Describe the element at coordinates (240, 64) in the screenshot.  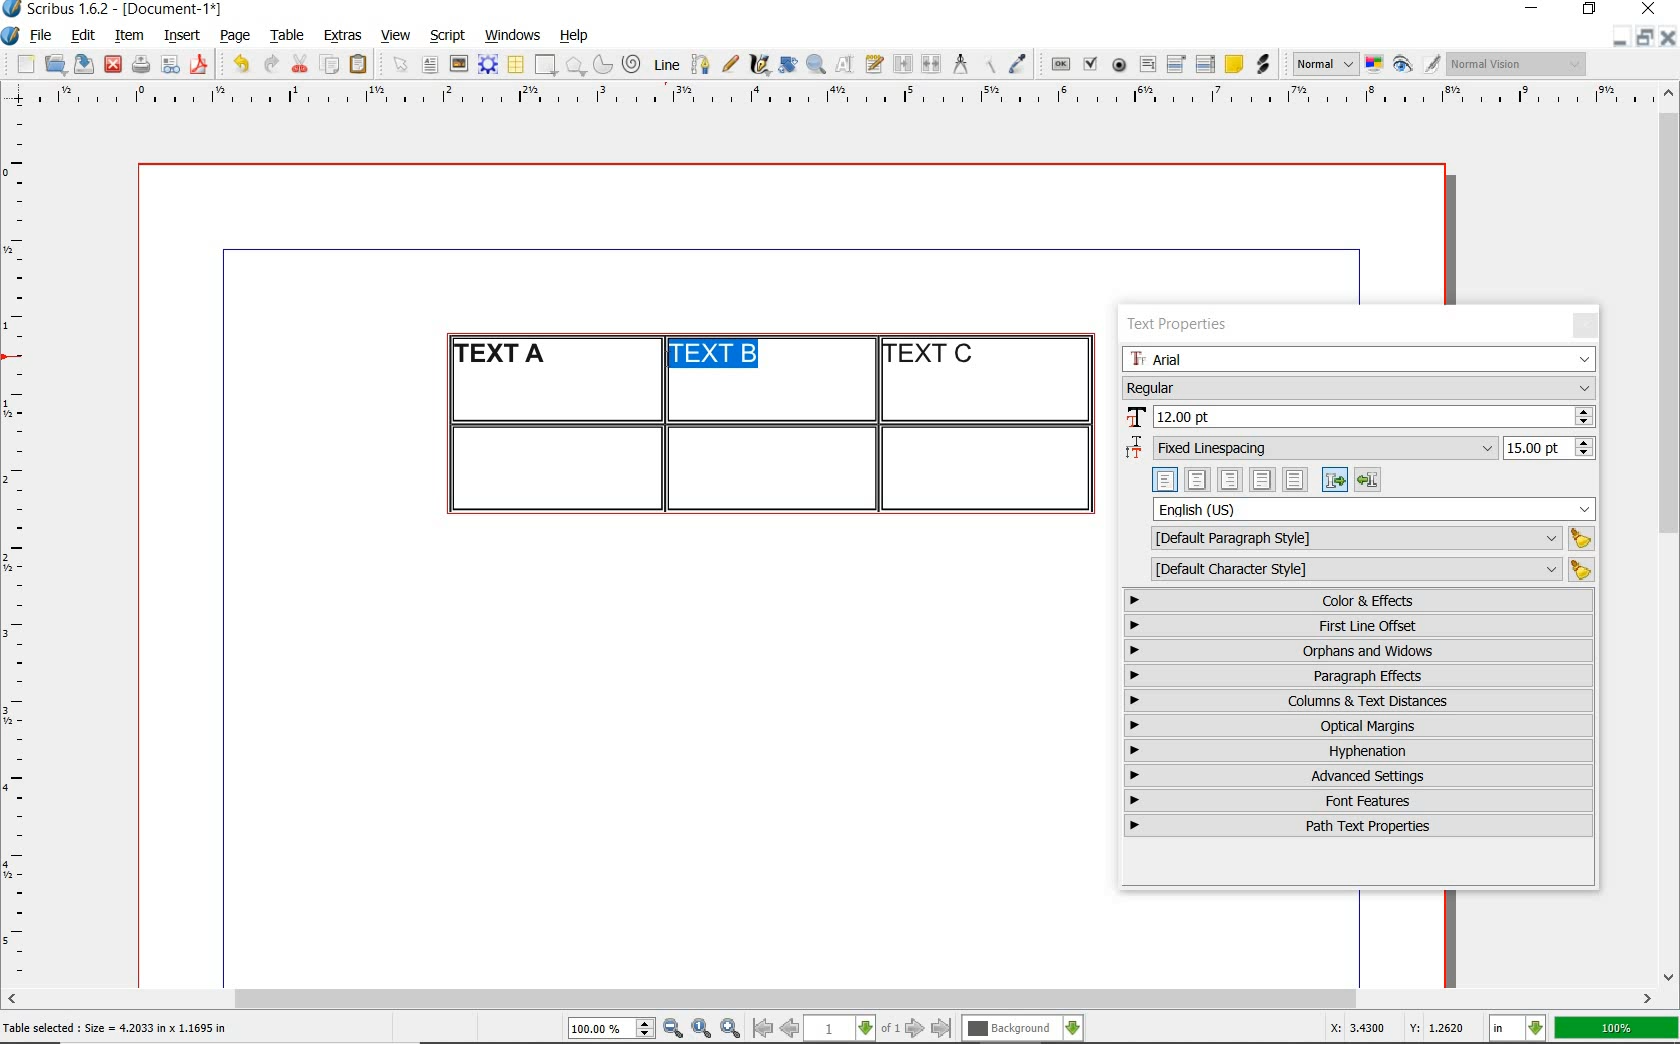
I see `undo` at that location.